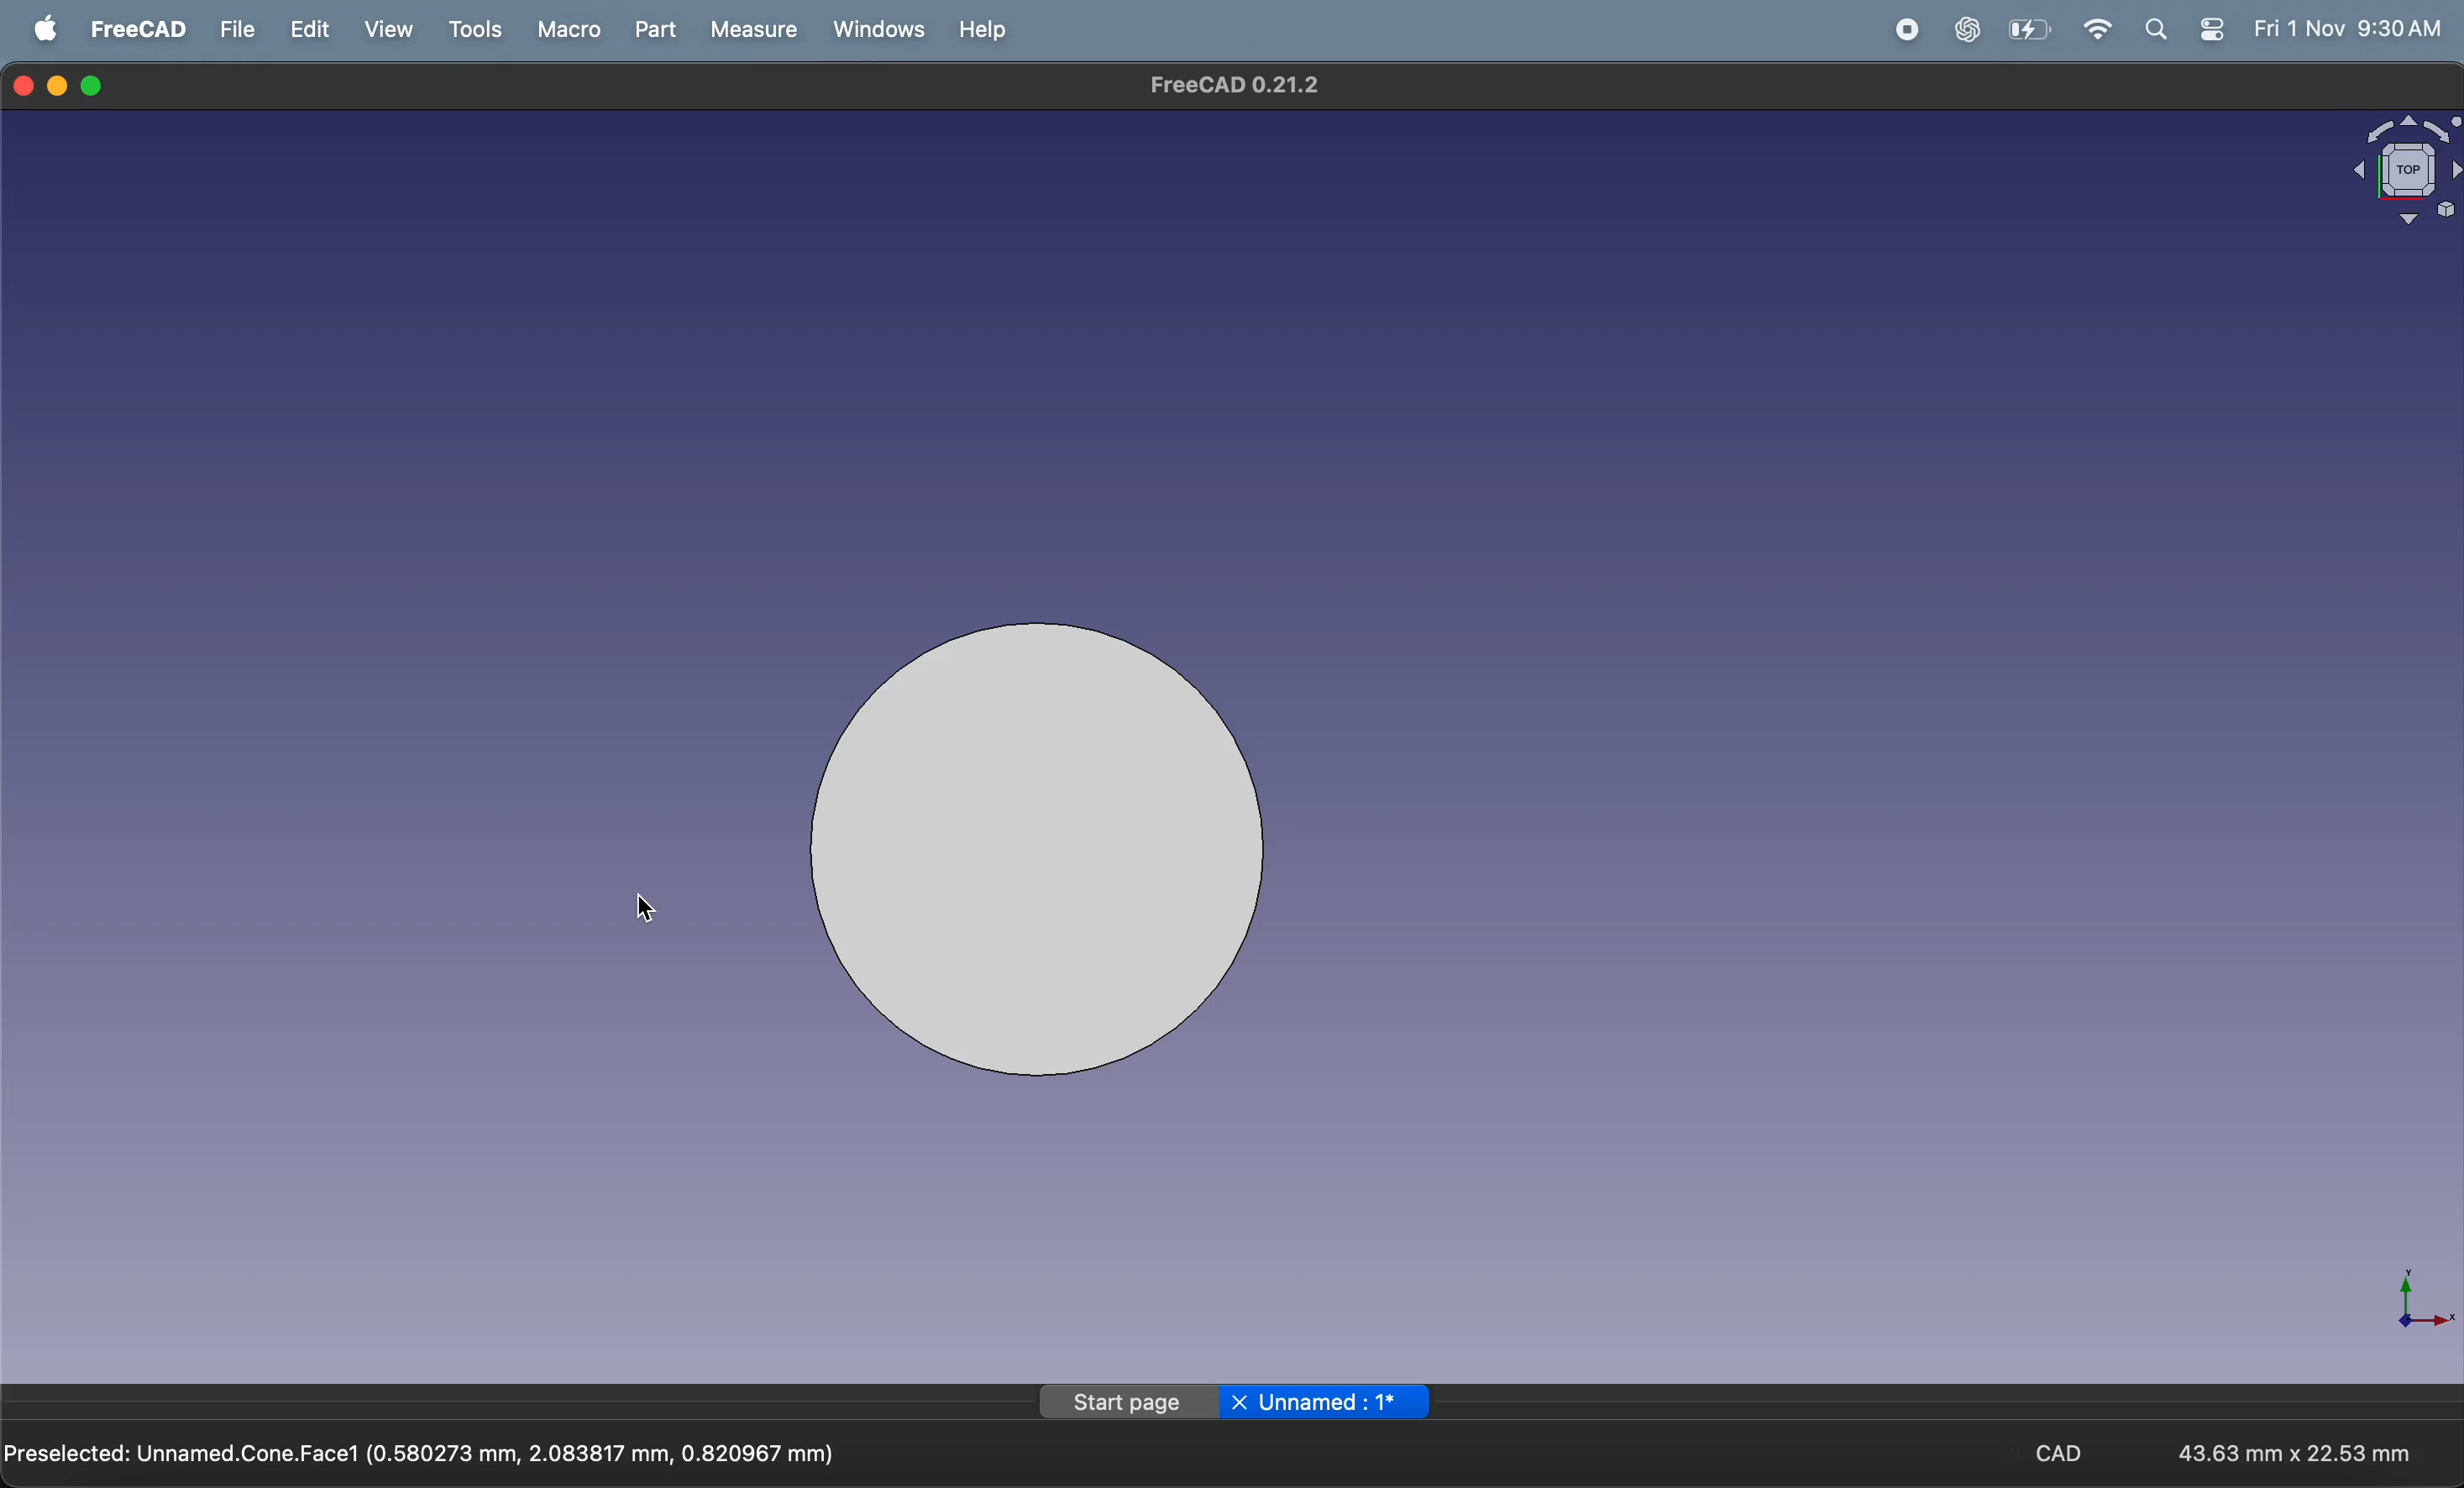 The width and height of the screenshot is (2464, 1488). I want to click on tools, so click(475, 29).